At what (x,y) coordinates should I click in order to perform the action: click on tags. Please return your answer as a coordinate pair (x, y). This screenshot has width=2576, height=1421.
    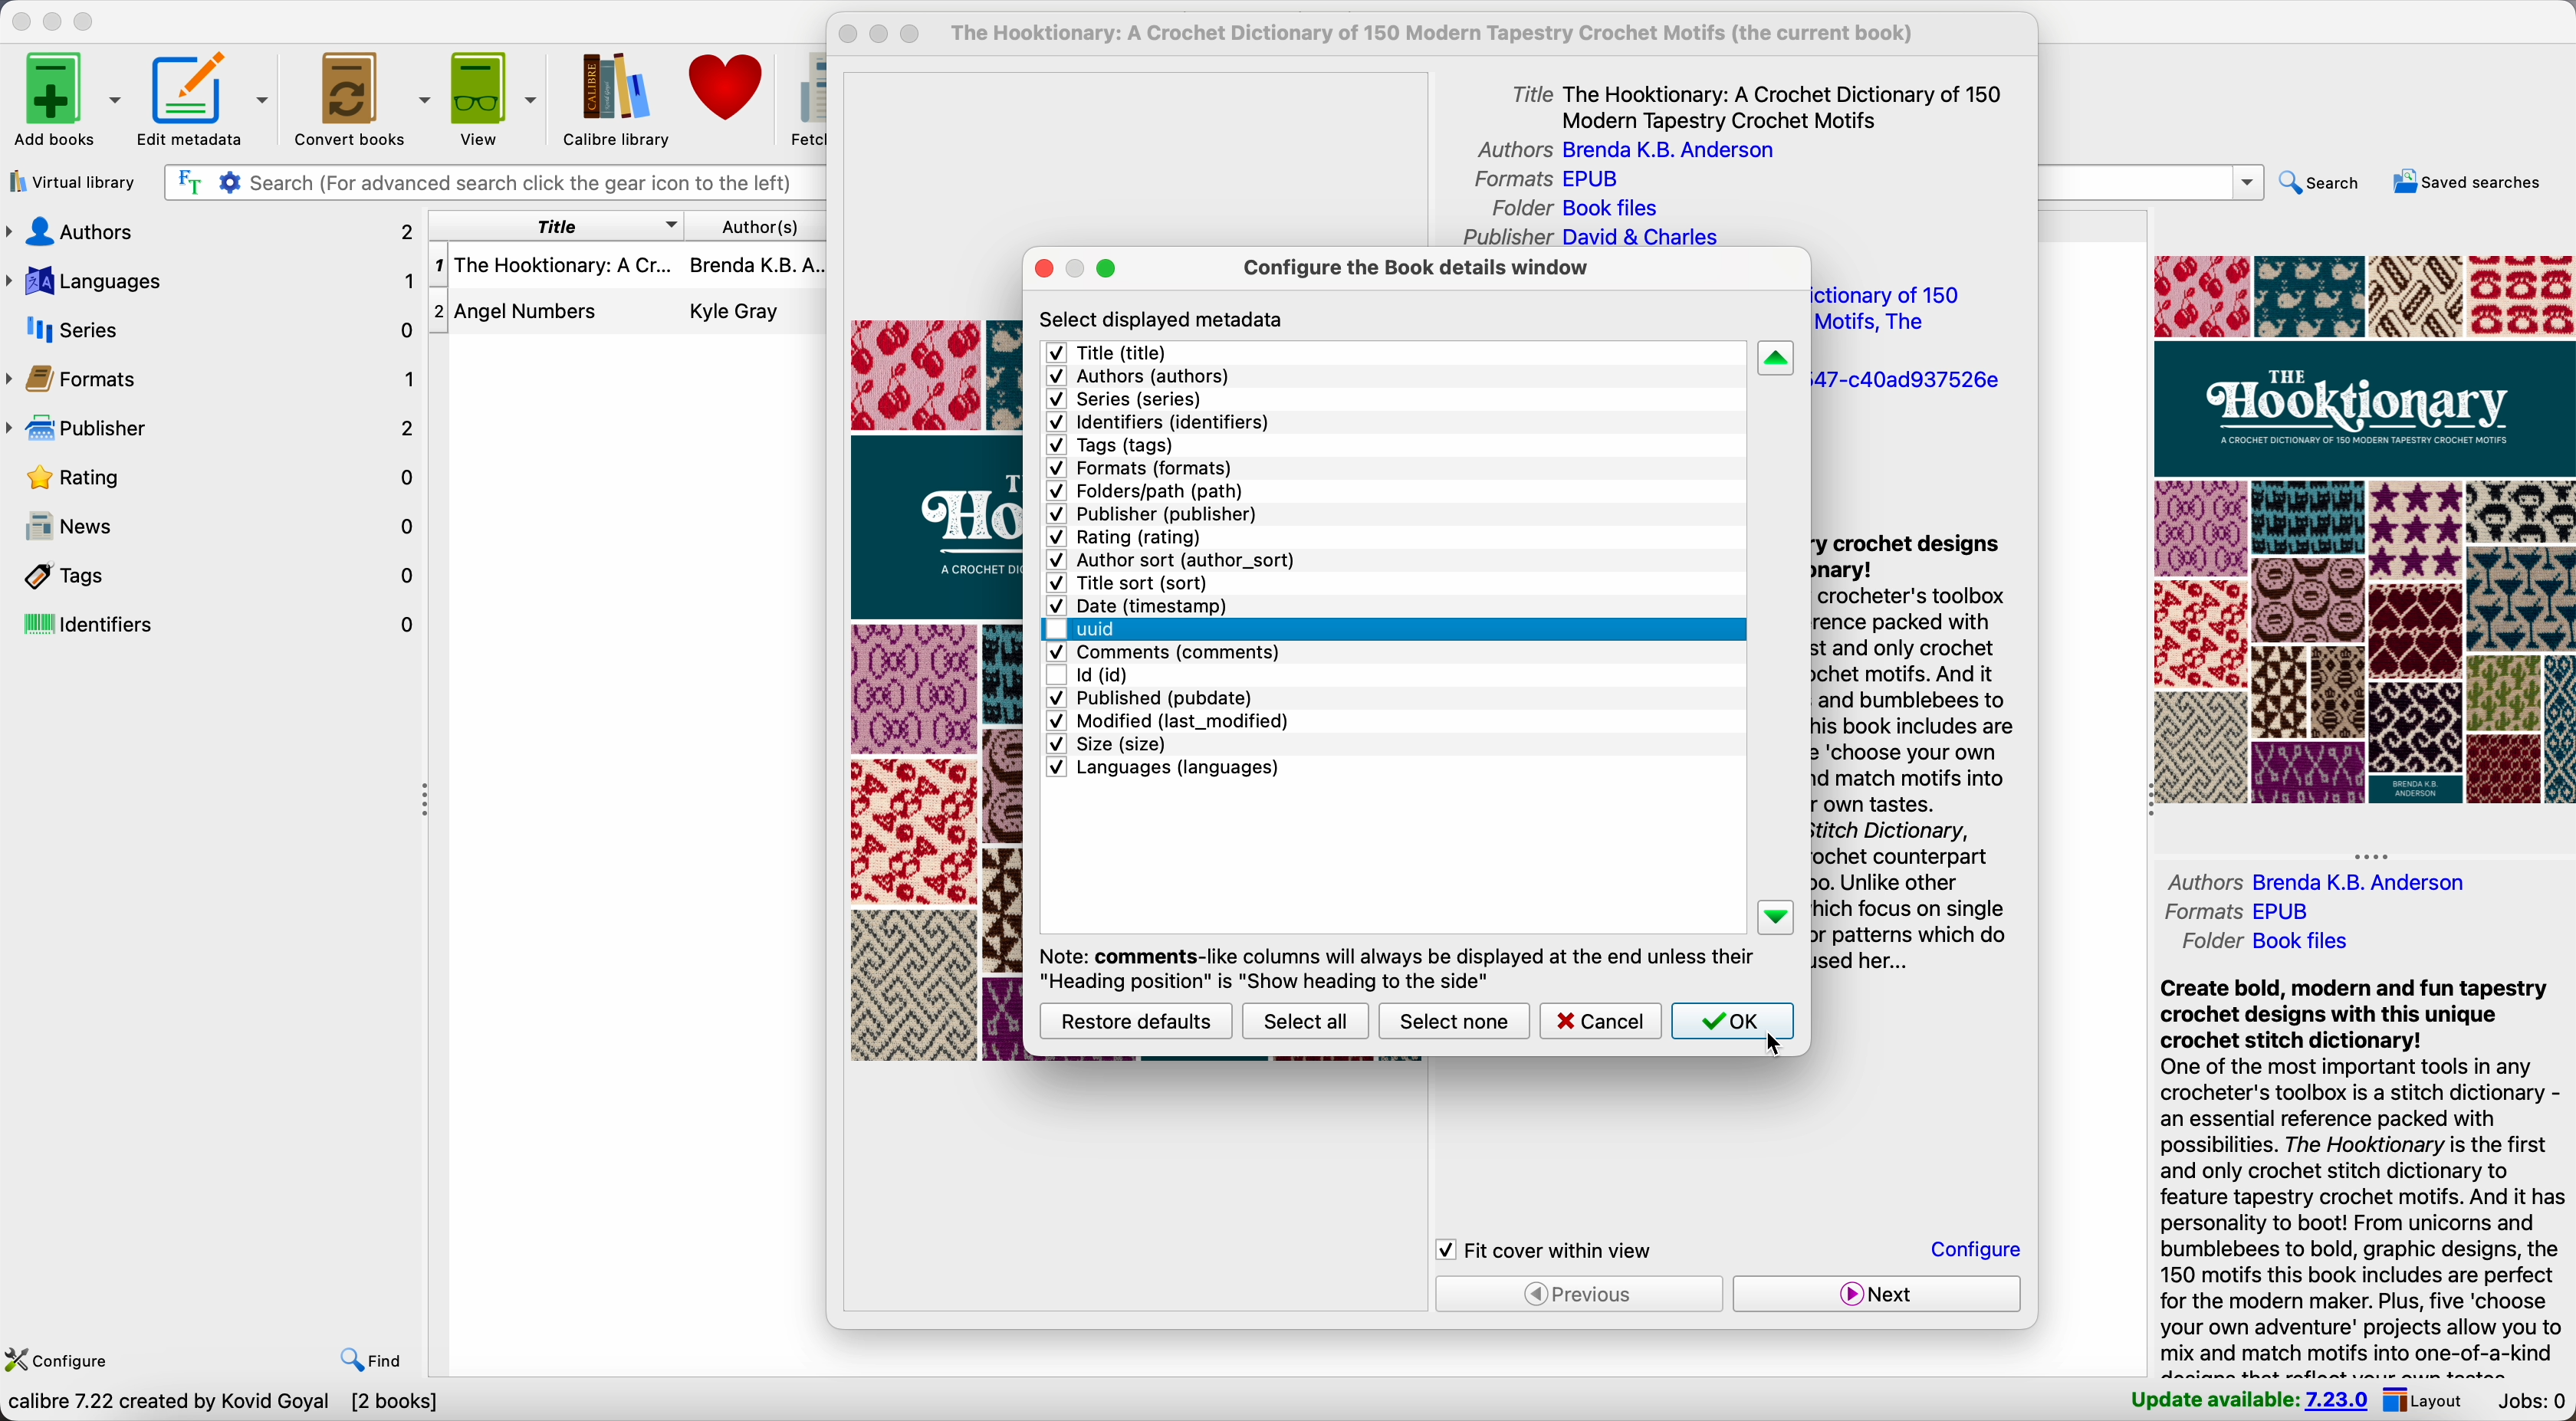
    Looking at the image, I should click on (1111, 445).